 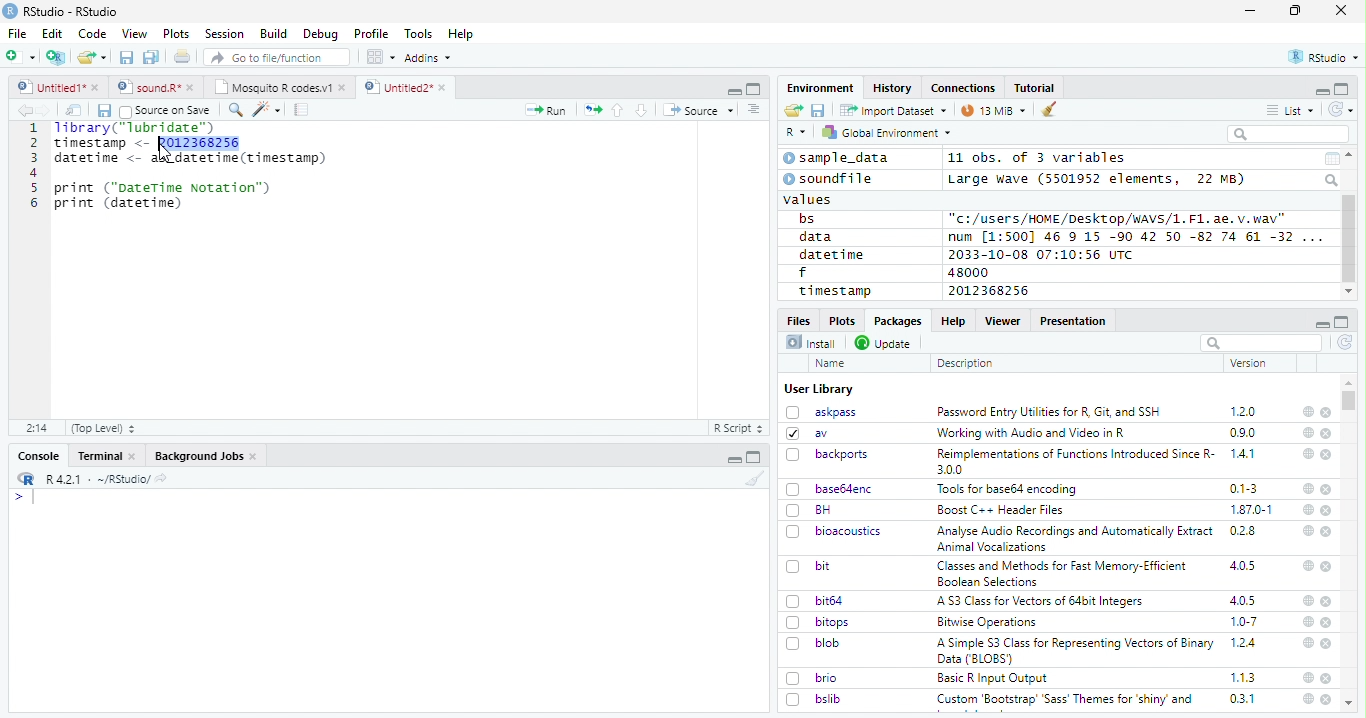 I want to click on Untitled1*, so click(x=57, y=88).